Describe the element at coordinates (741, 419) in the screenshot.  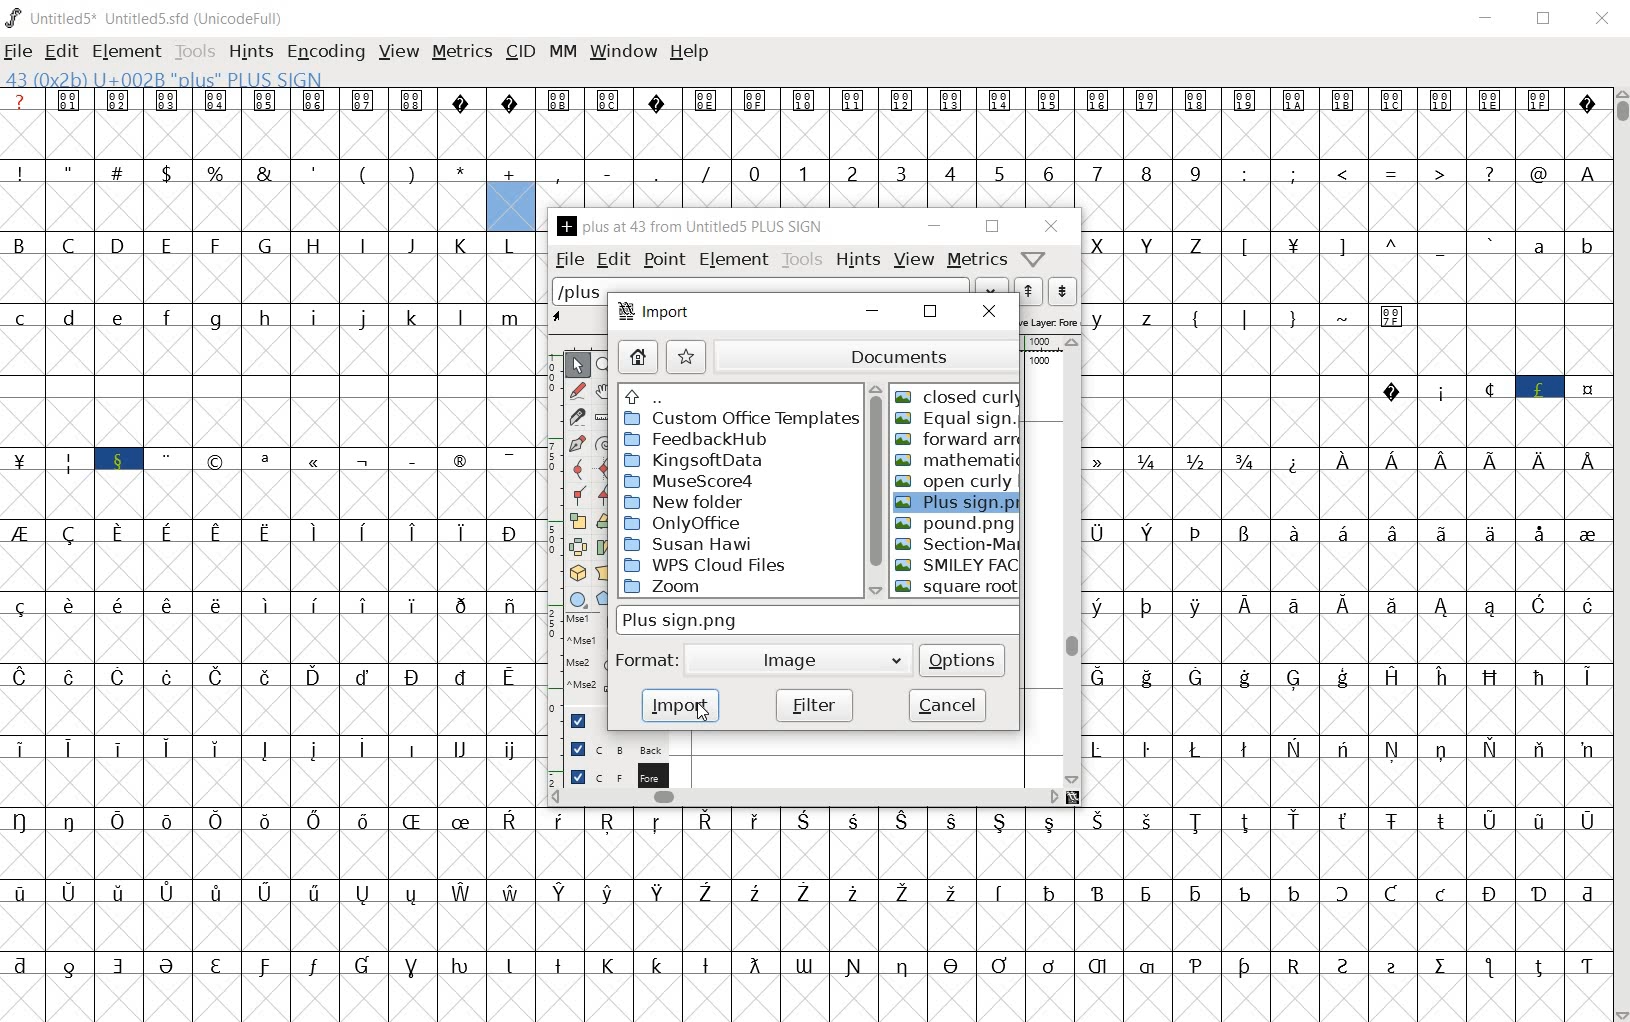
I see `custom offices templates` at that location.